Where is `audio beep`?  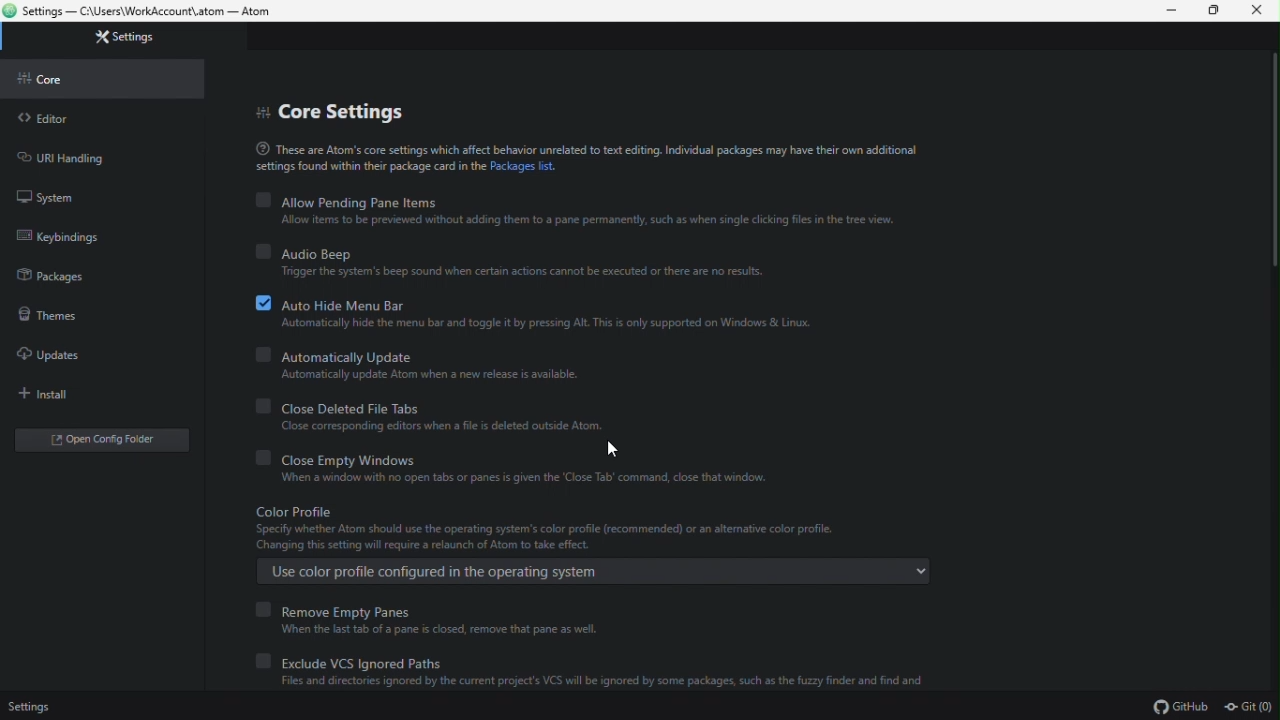
audio beep is located at coordinates (571, 250).